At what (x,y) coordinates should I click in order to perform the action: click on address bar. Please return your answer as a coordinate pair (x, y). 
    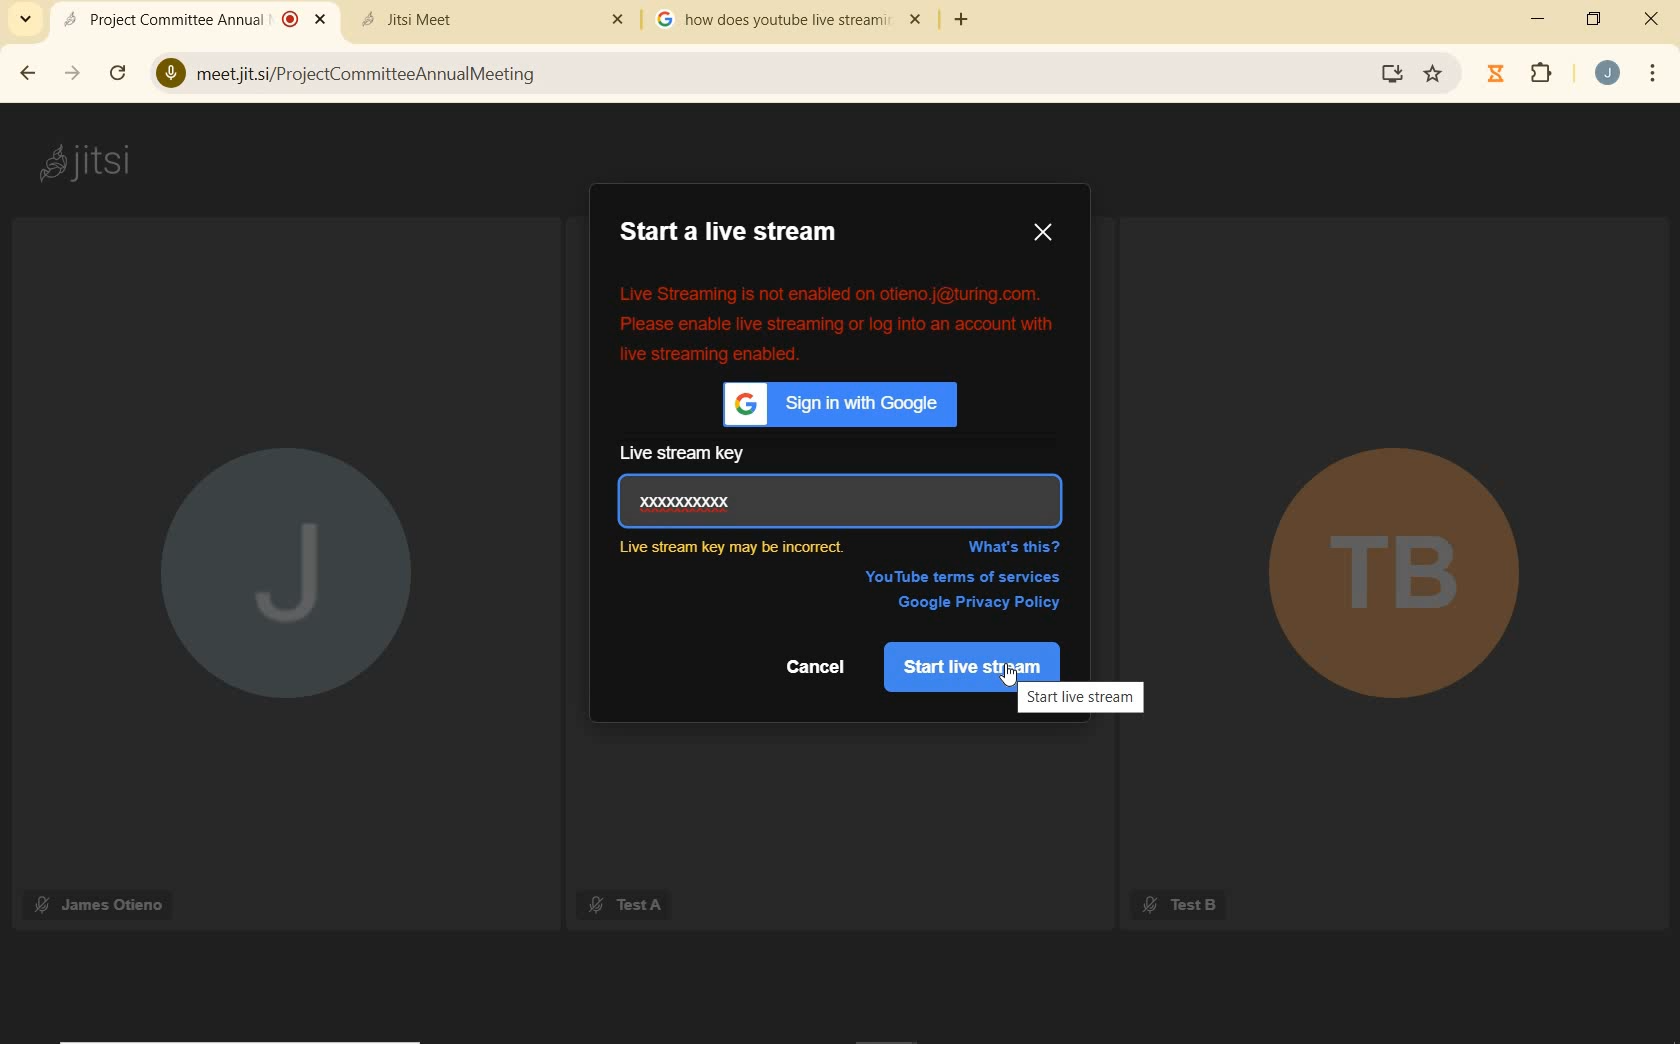
    Looking at the image, I should click on (781, 72).